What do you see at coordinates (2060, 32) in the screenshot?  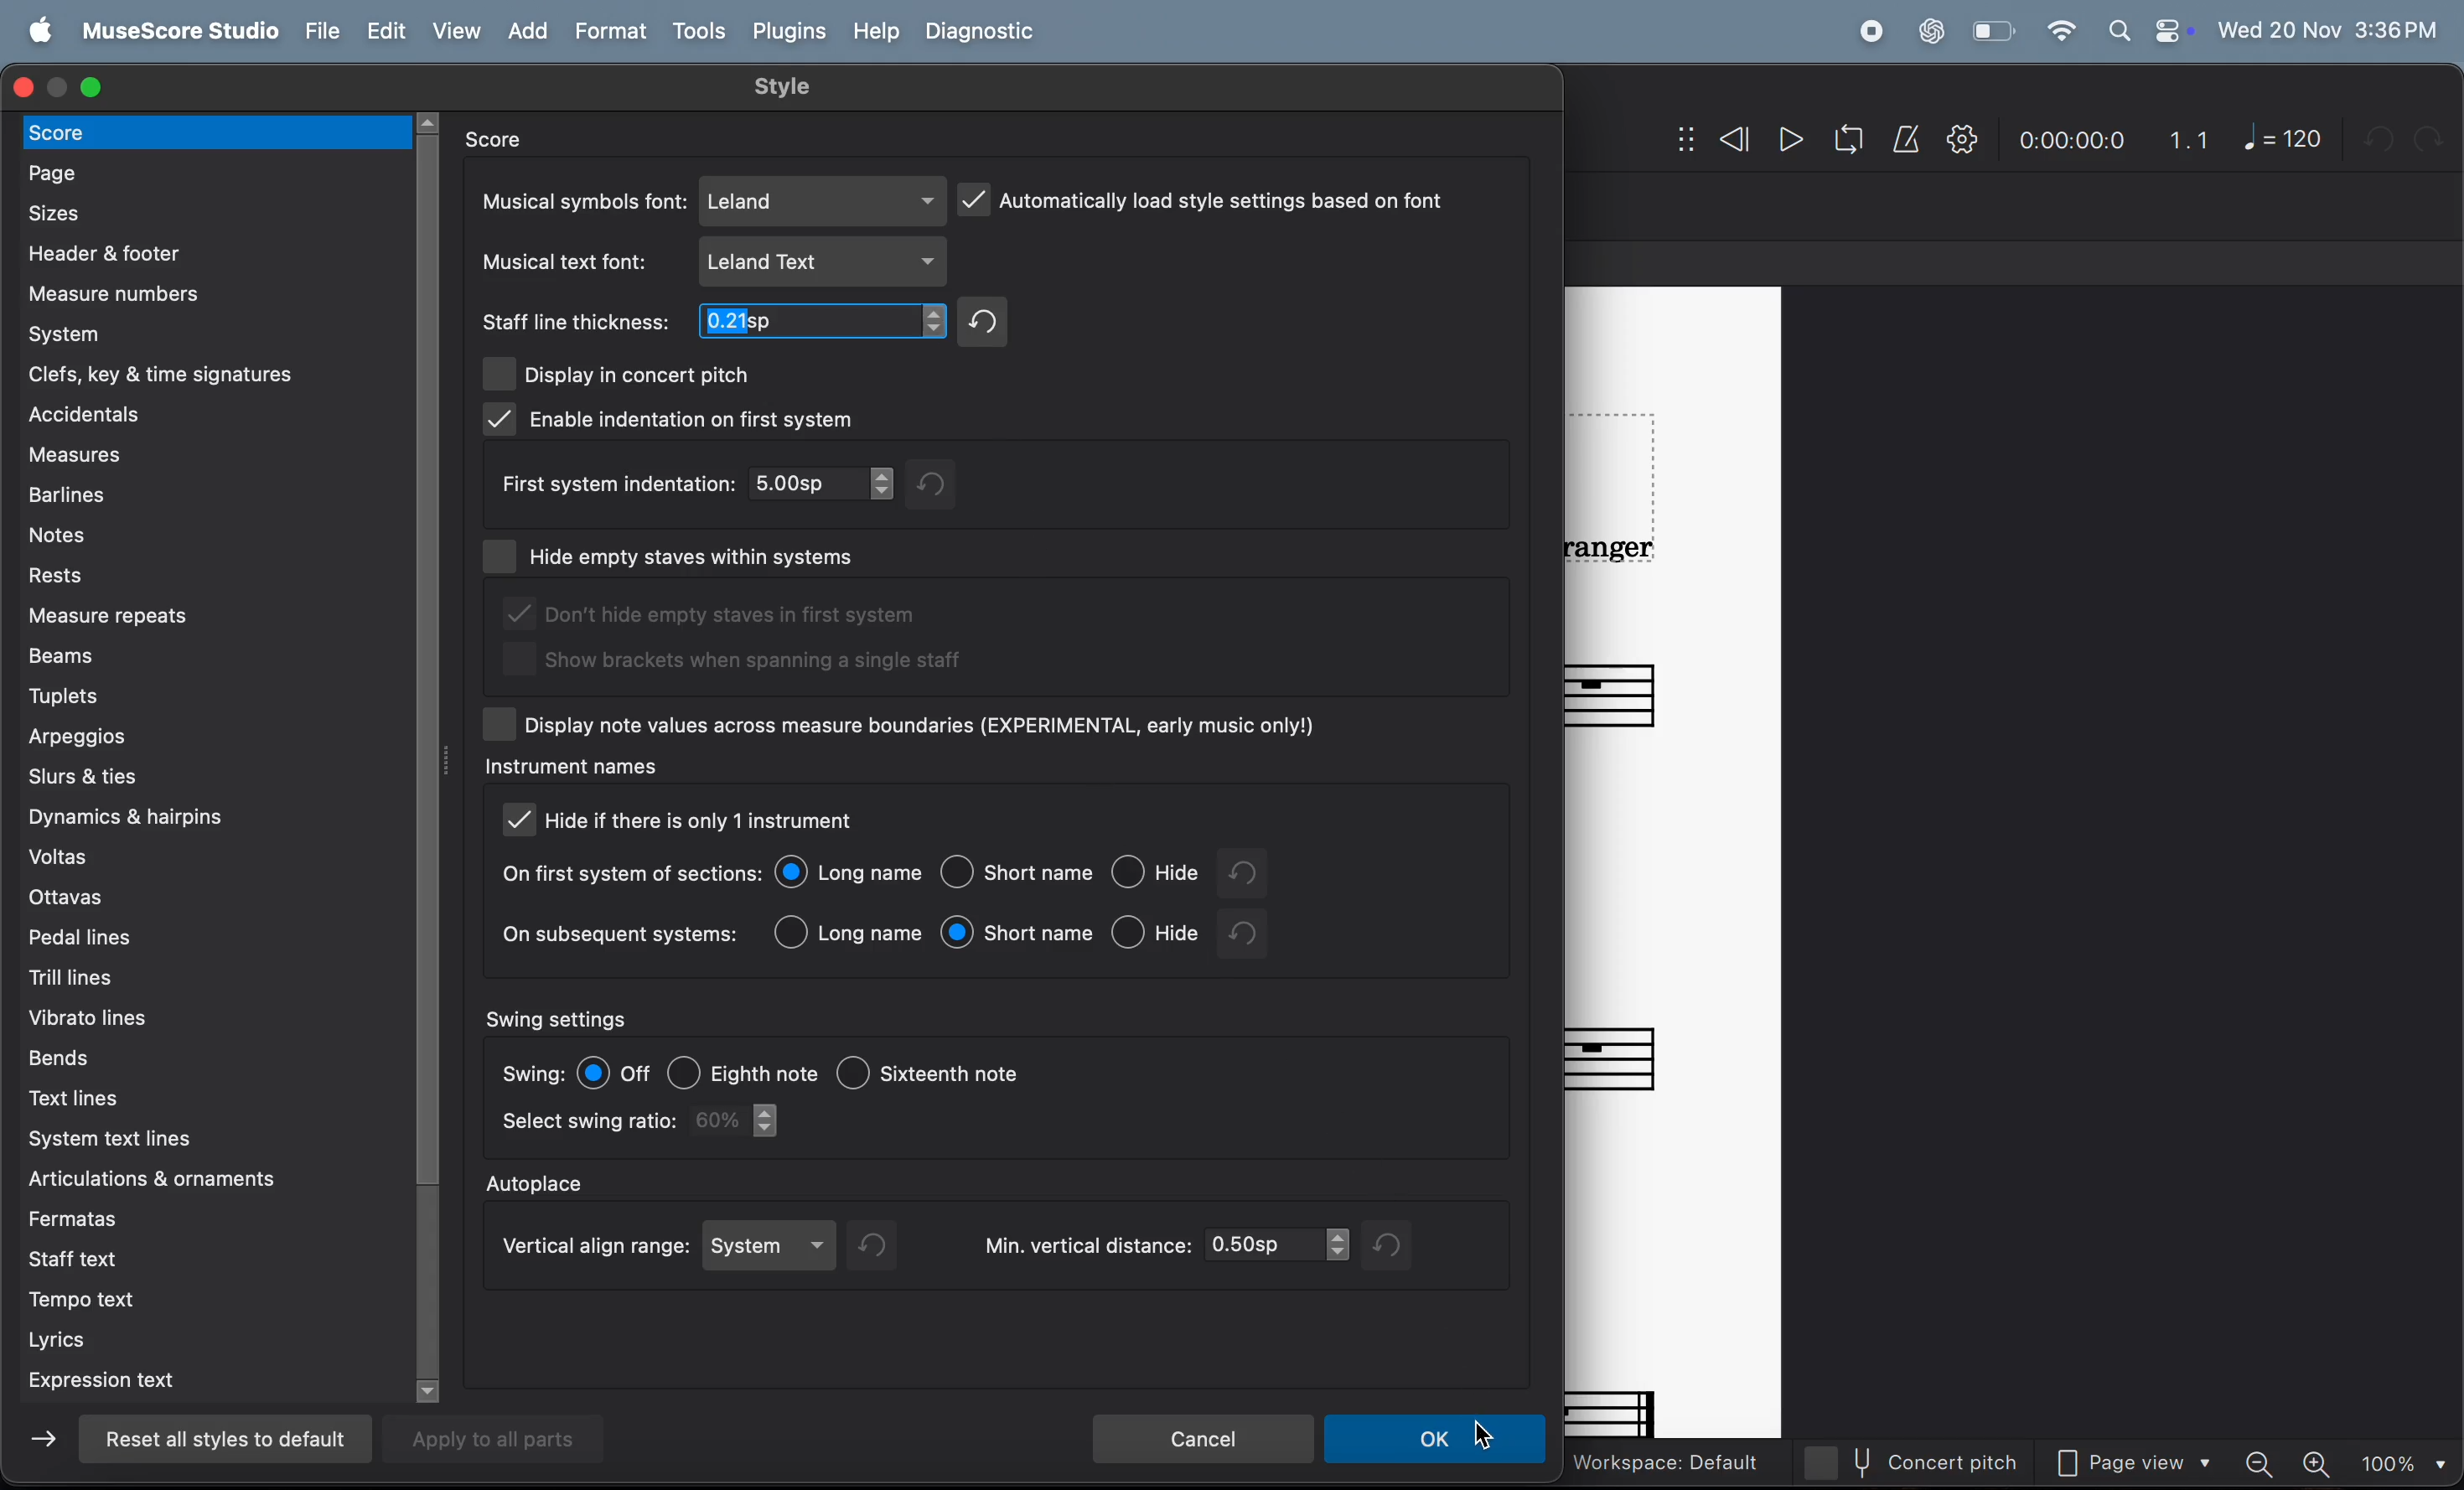 I see `wifi` at bounding box center [2060, 32].